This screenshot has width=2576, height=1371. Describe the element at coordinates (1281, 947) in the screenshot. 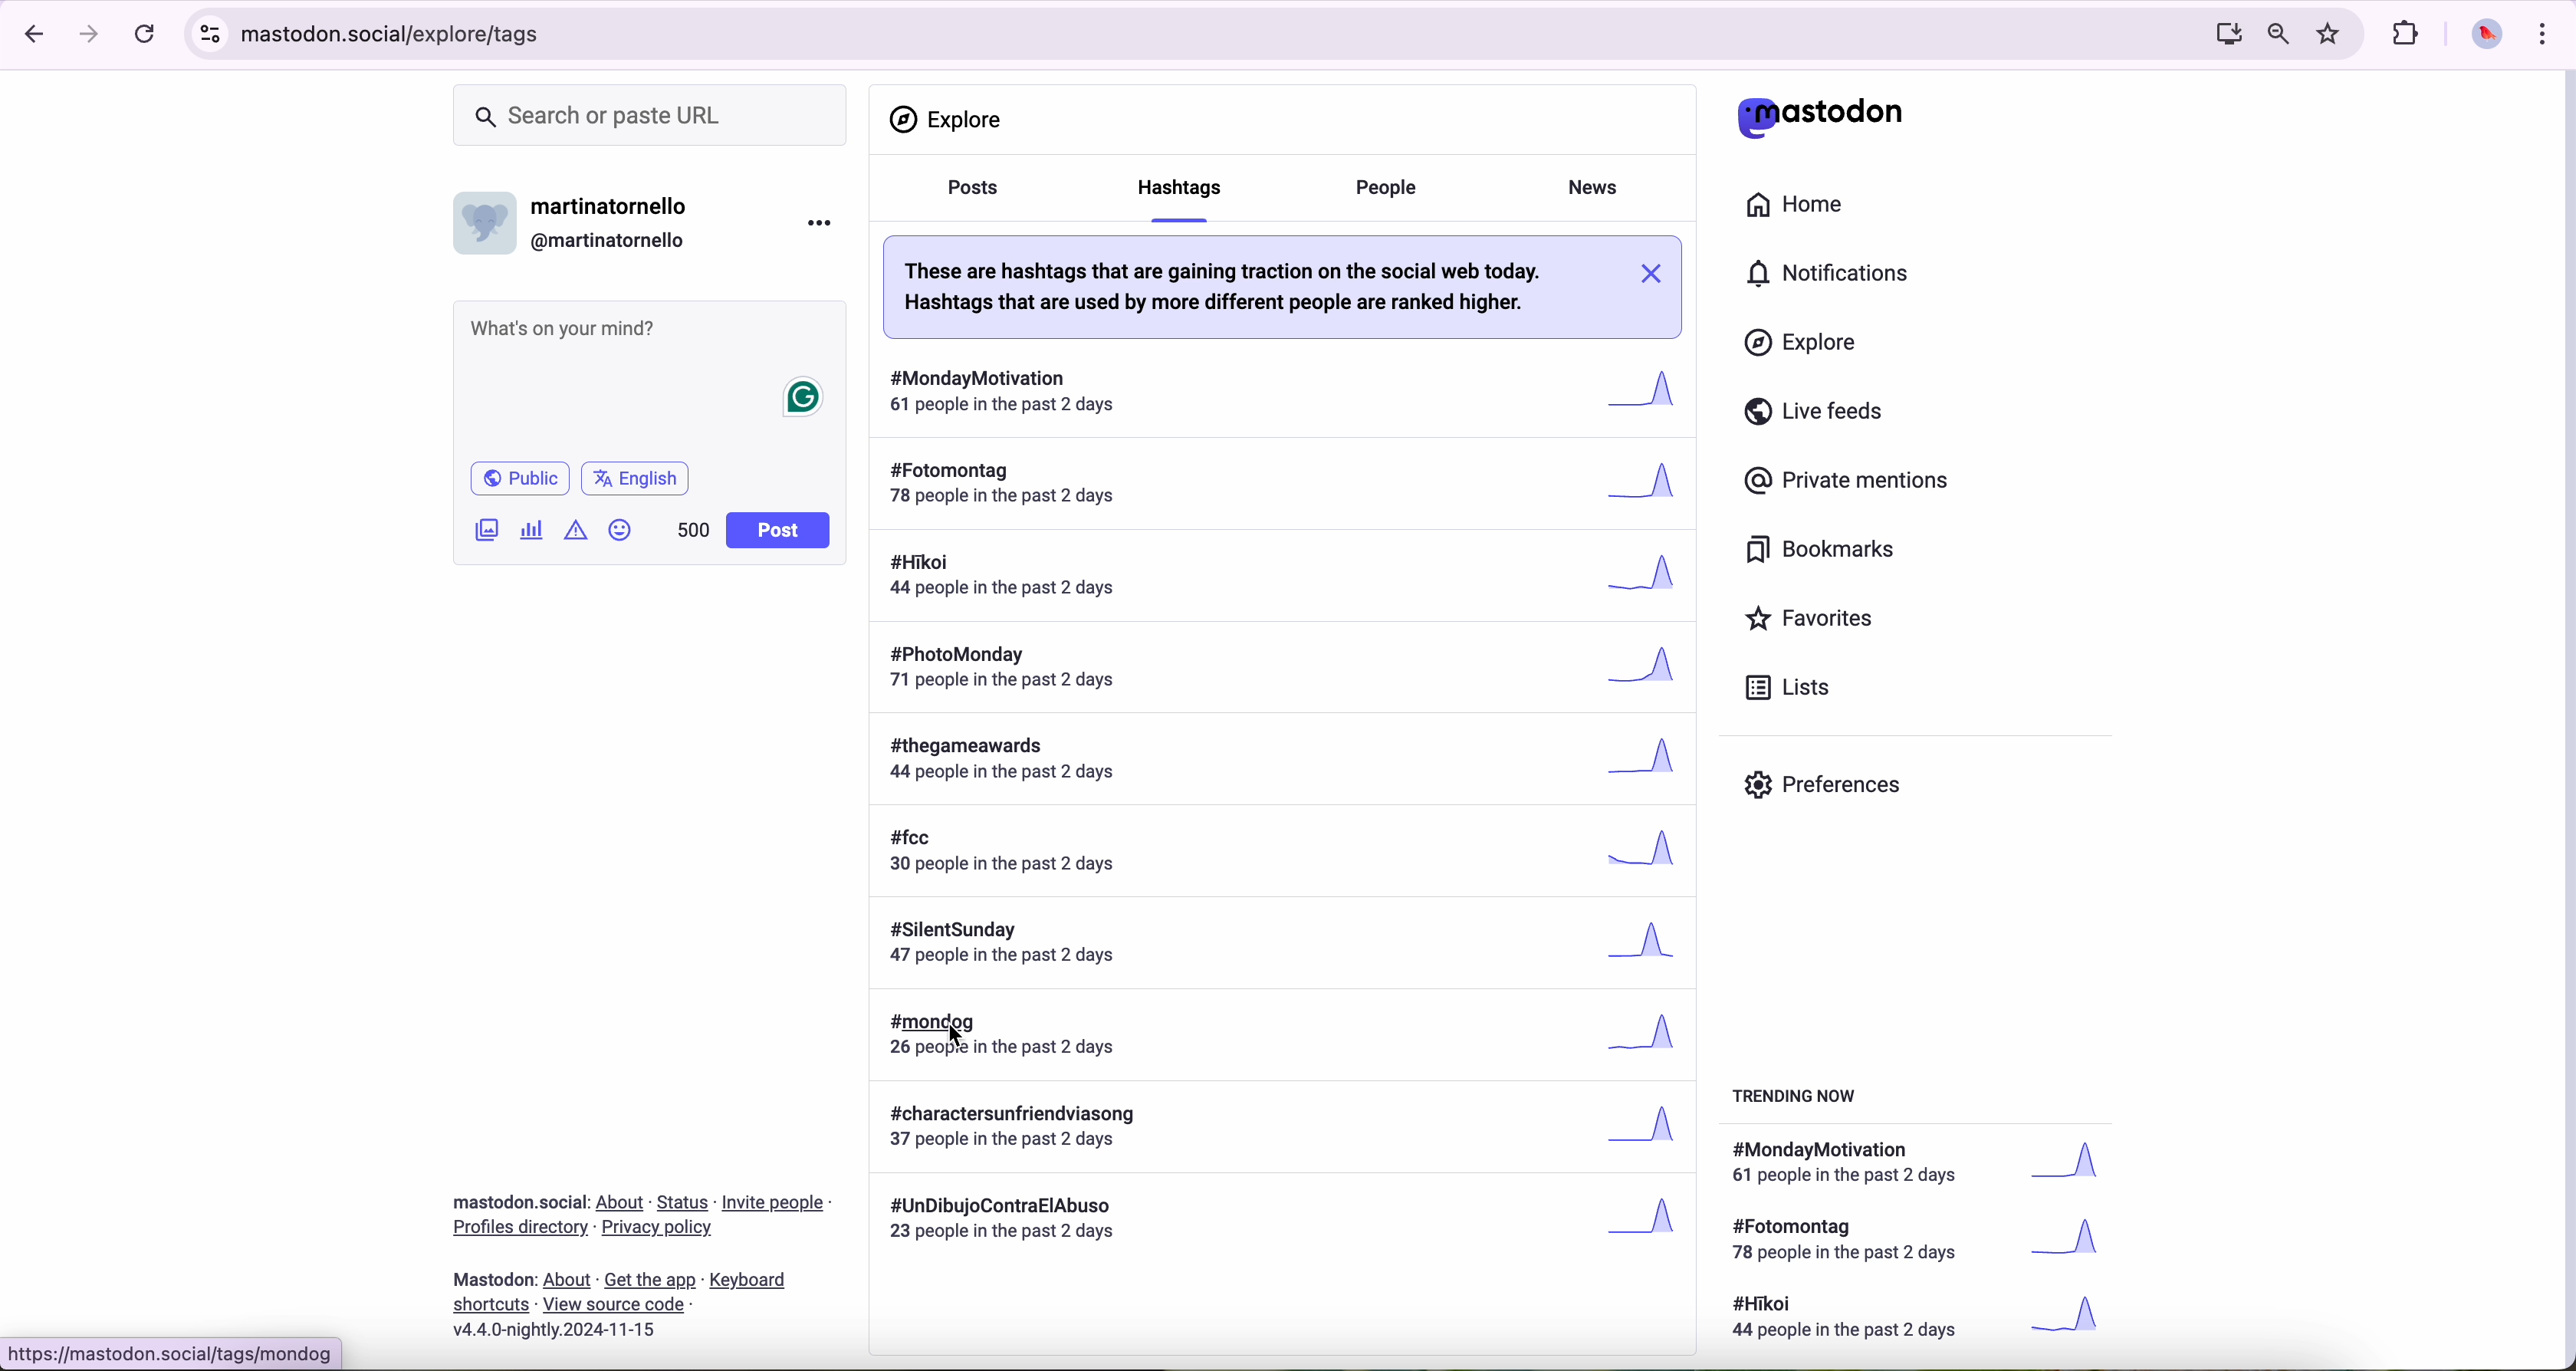

I see `#SilentSunday` at that location.